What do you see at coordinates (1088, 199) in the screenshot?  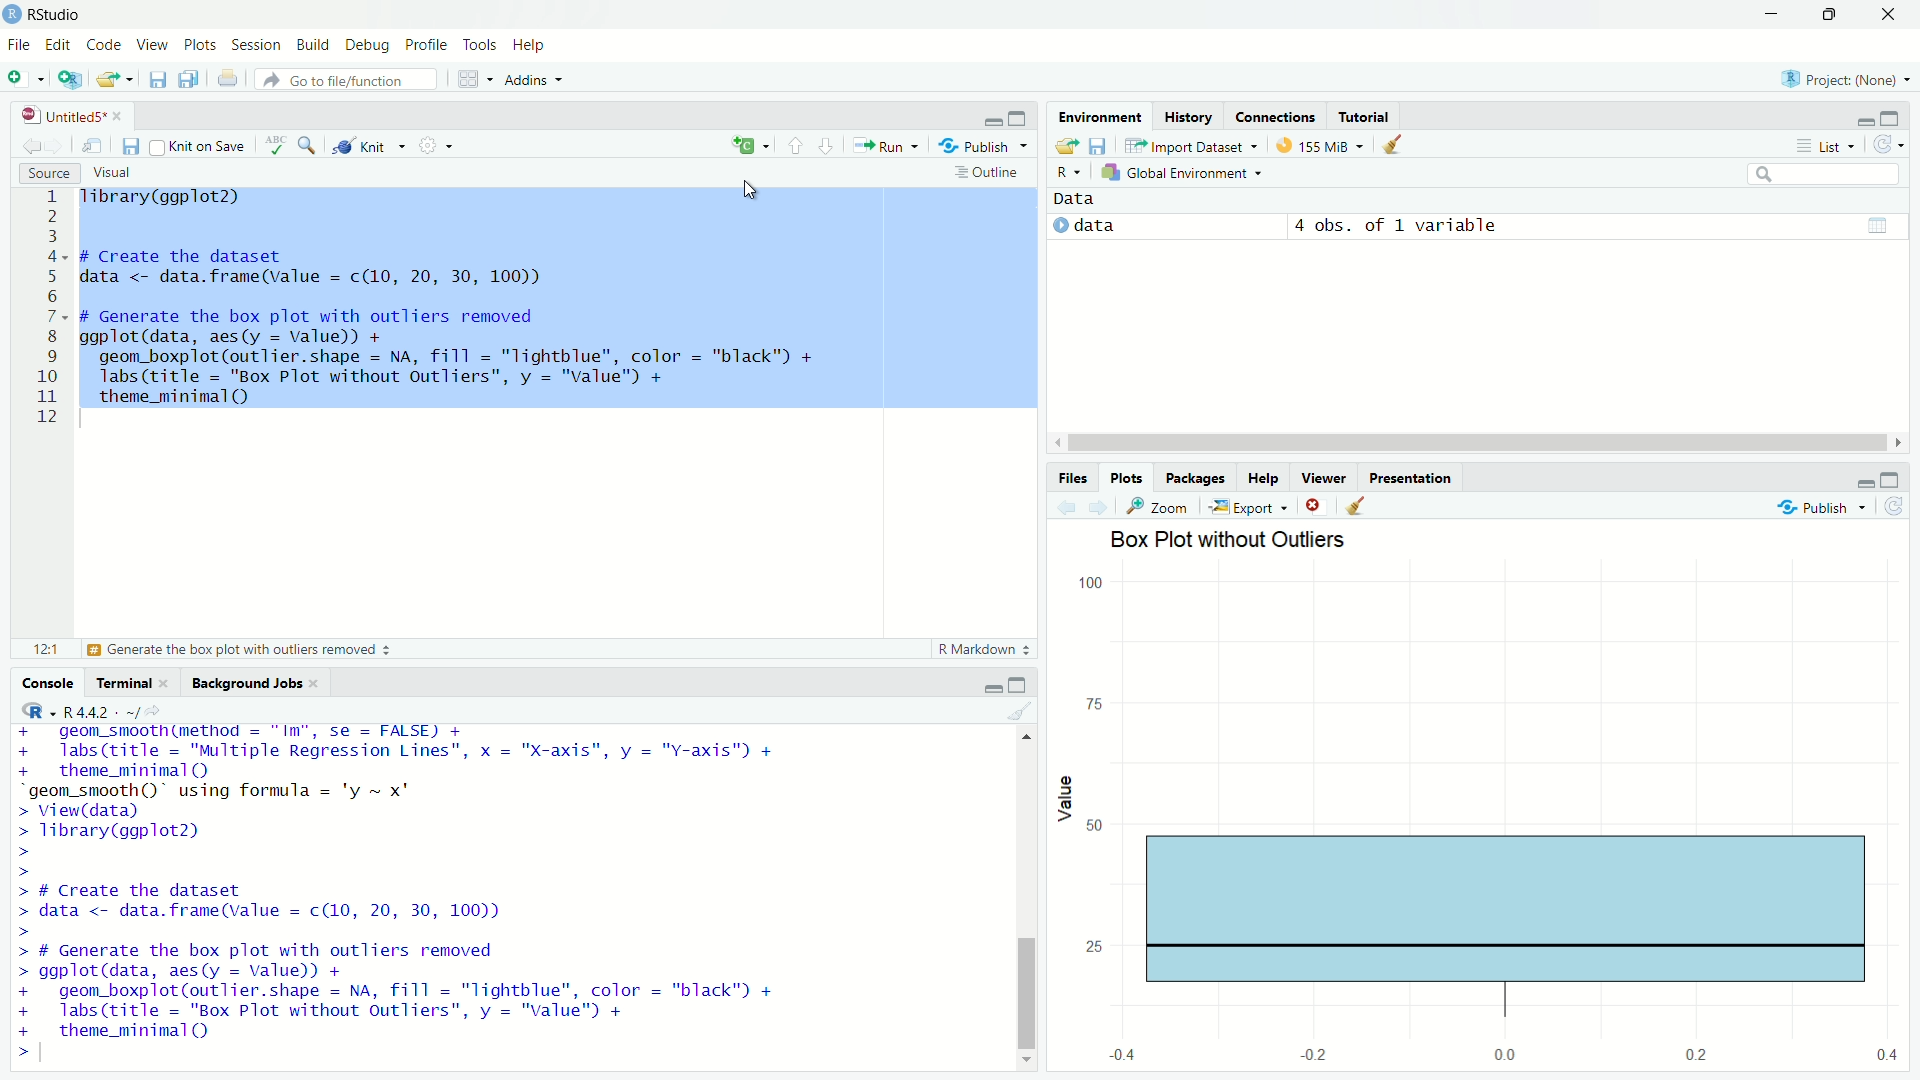 I see `data` at bounding box center [1088, 199].